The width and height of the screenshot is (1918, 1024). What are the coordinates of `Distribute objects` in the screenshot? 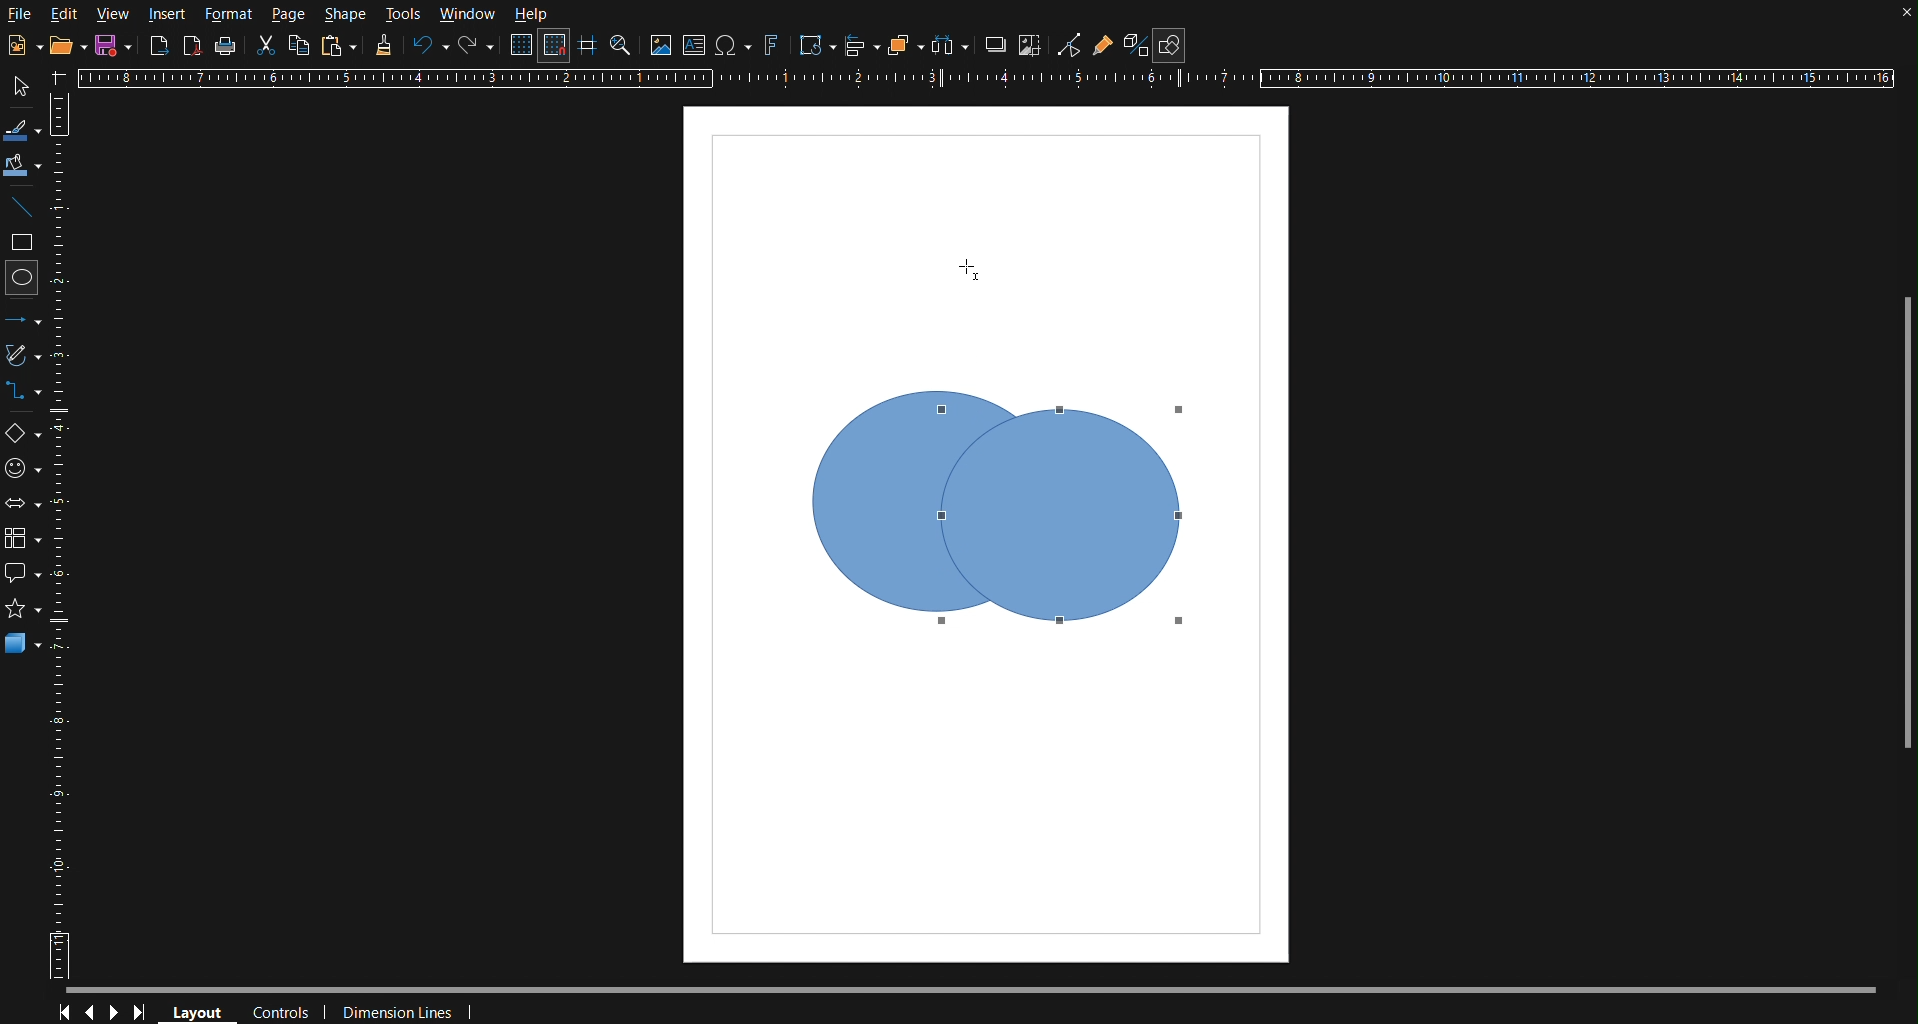 It's located at (956, 47).